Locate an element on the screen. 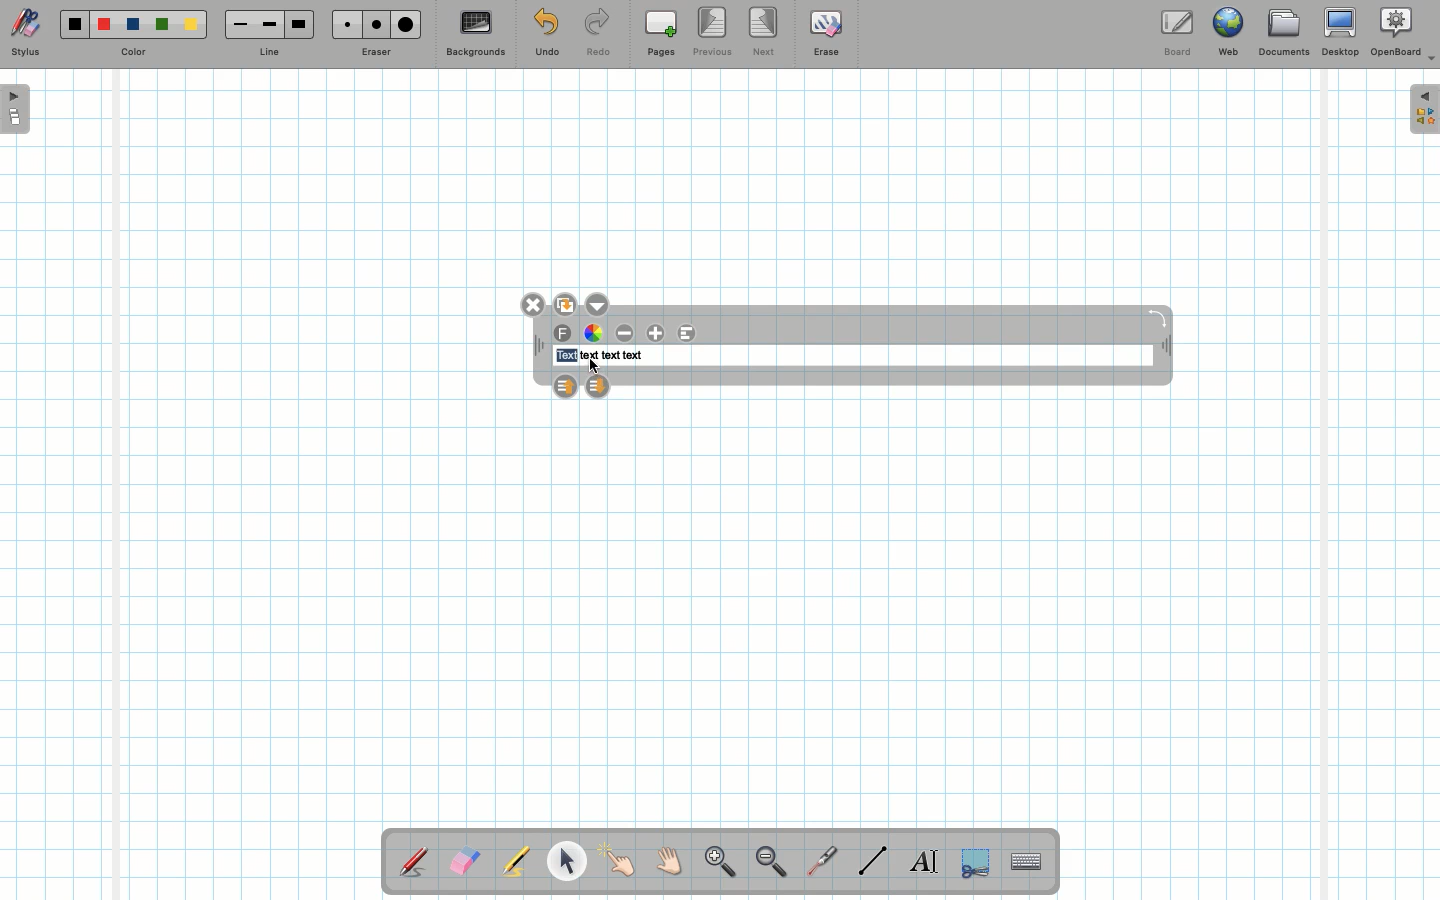 This screenshot has height=900, width=1440. Zoom out is located at coordinates (771, 863).